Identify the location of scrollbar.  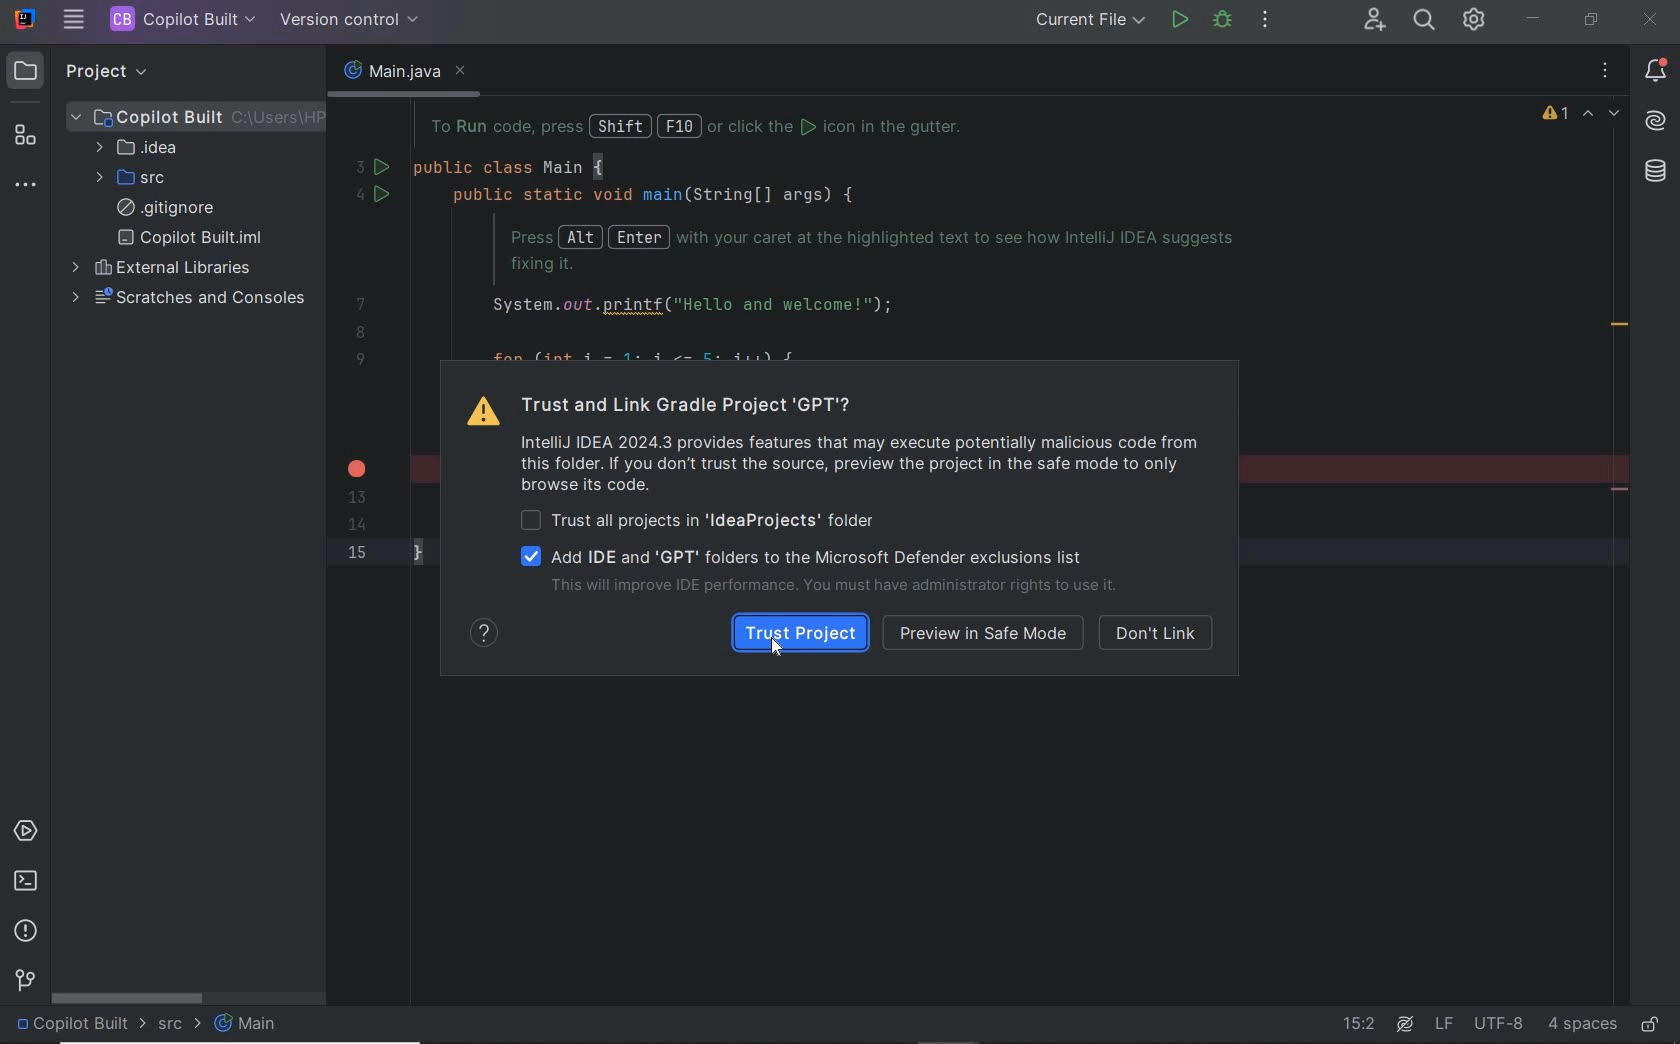
(126, 996).